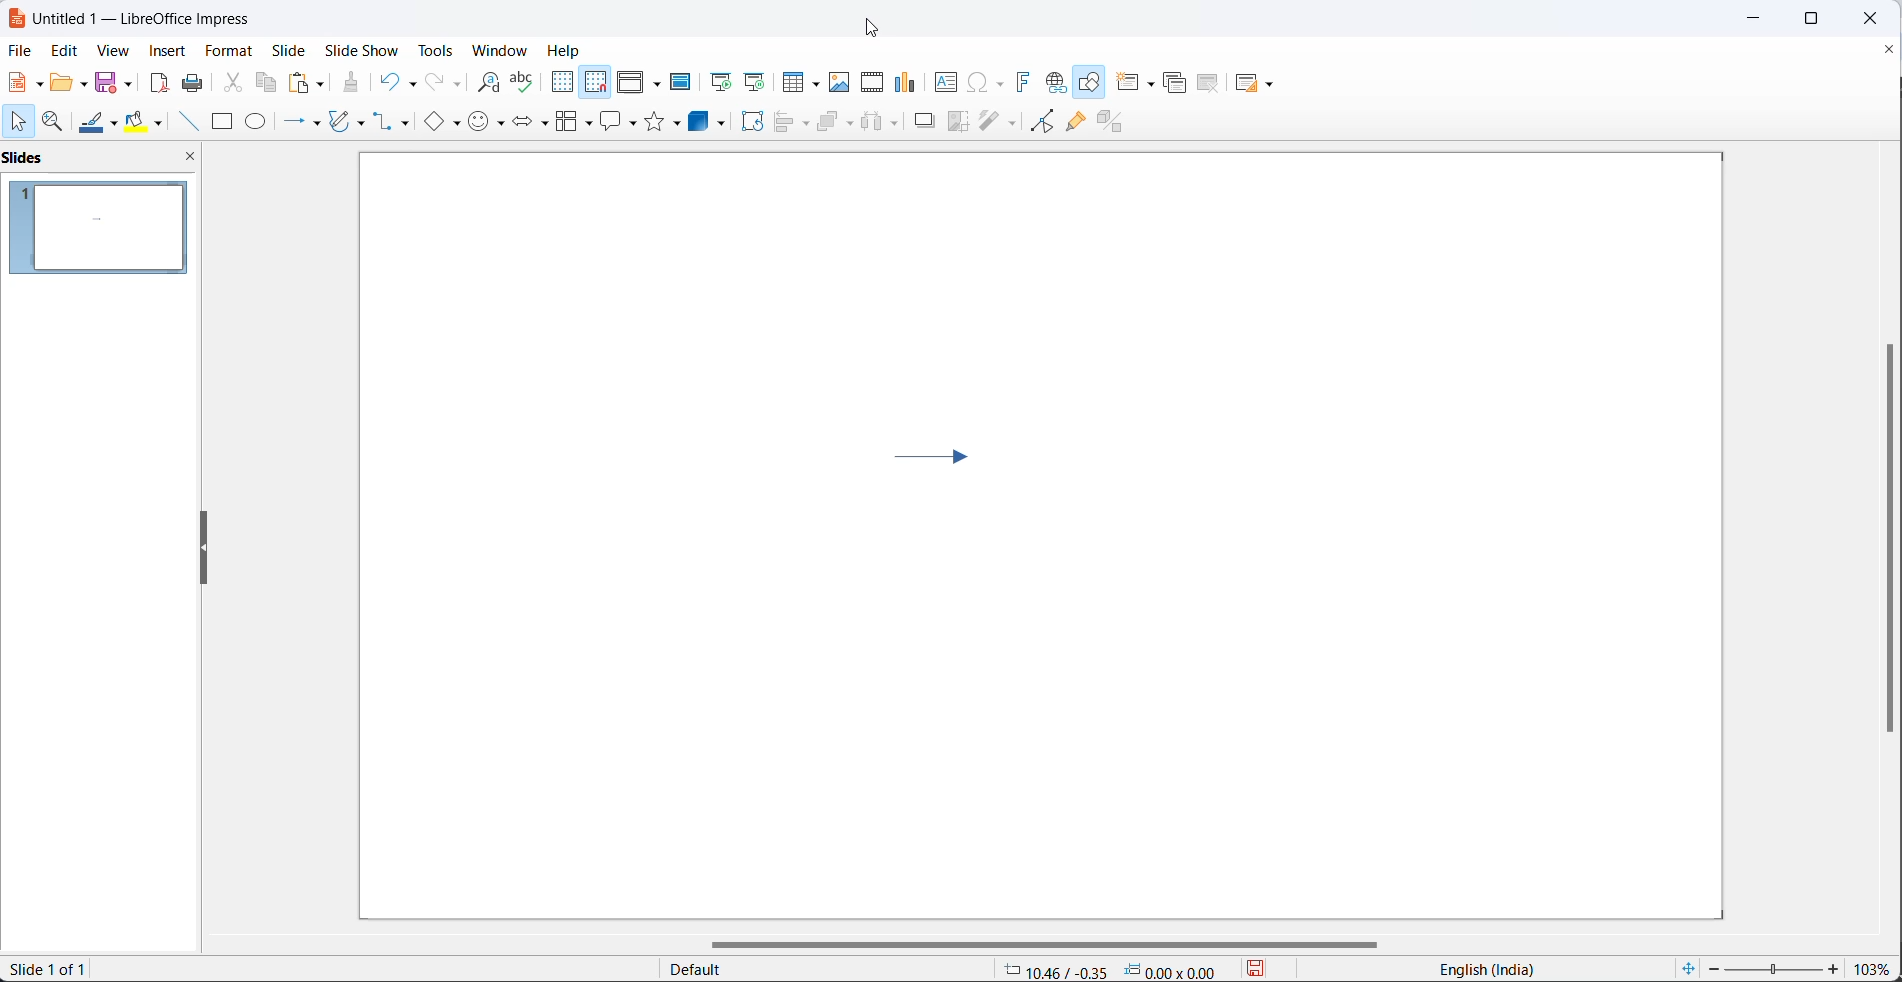  I want to click on insert chart, so click(905, 82).